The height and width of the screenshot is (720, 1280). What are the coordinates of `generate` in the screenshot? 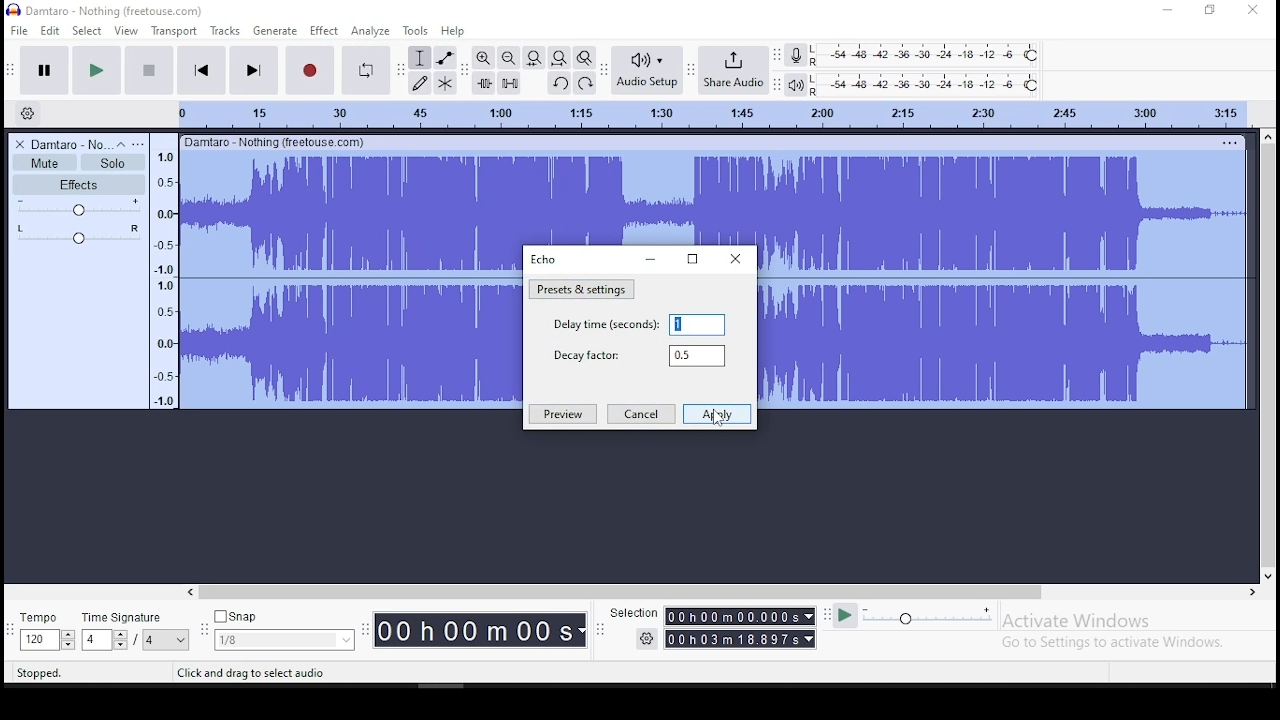 It's located at (275, 32).